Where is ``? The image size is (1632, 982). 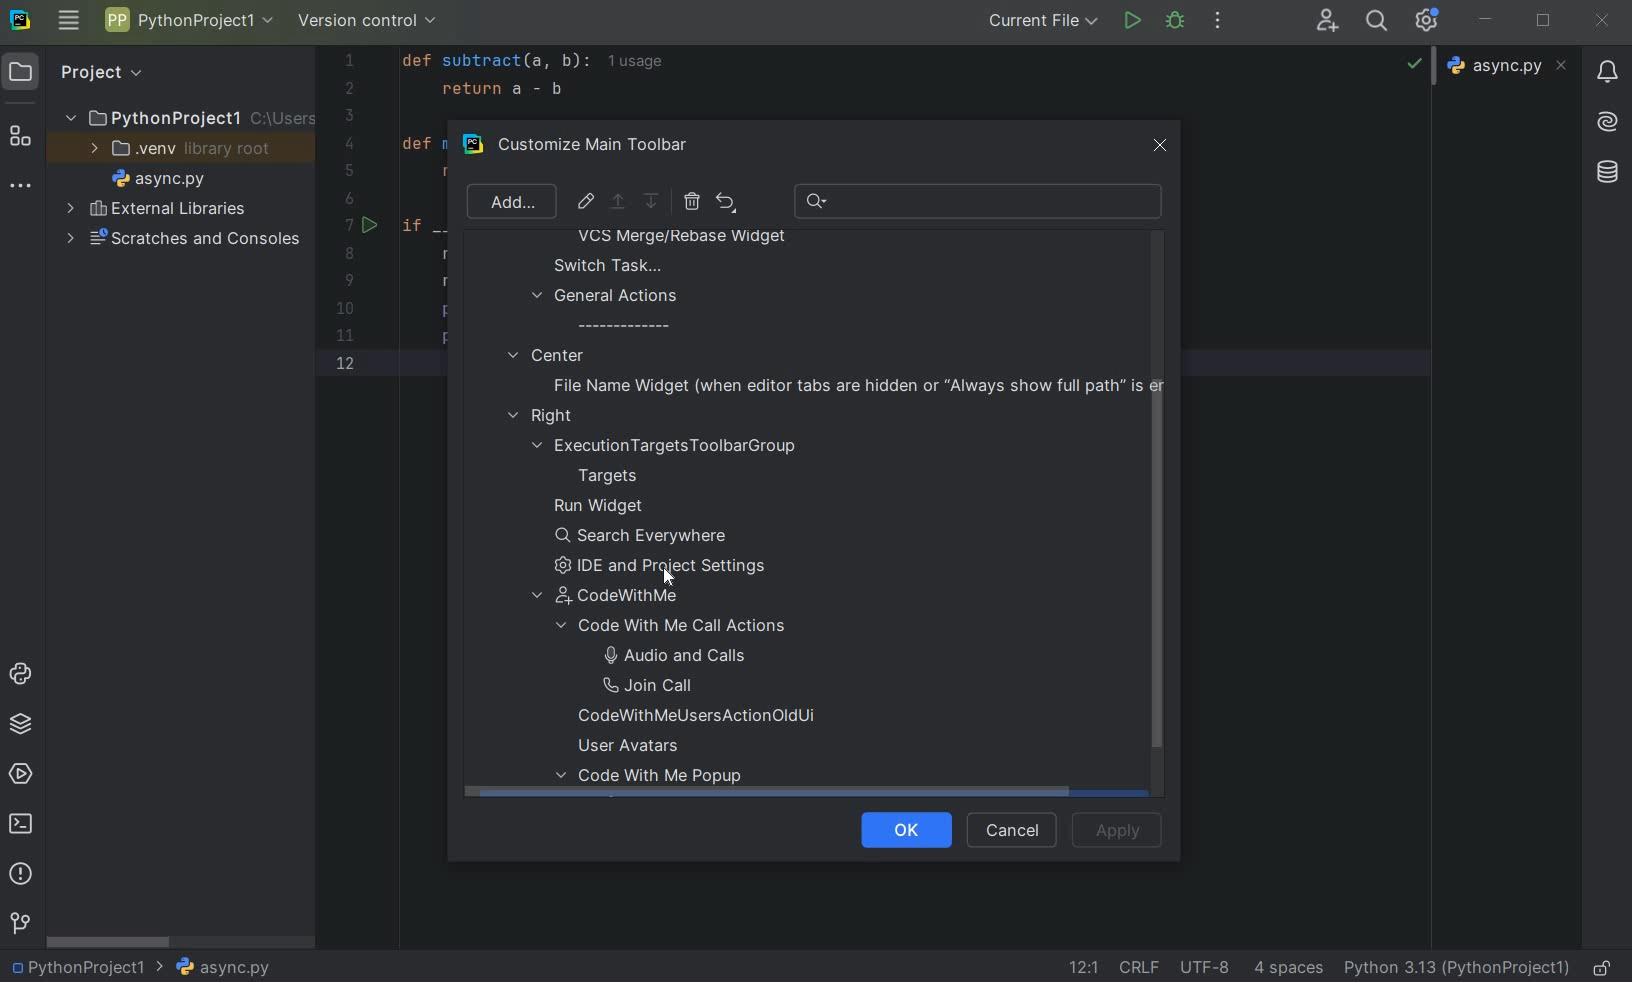
 is located at coordinates (1605, 173).